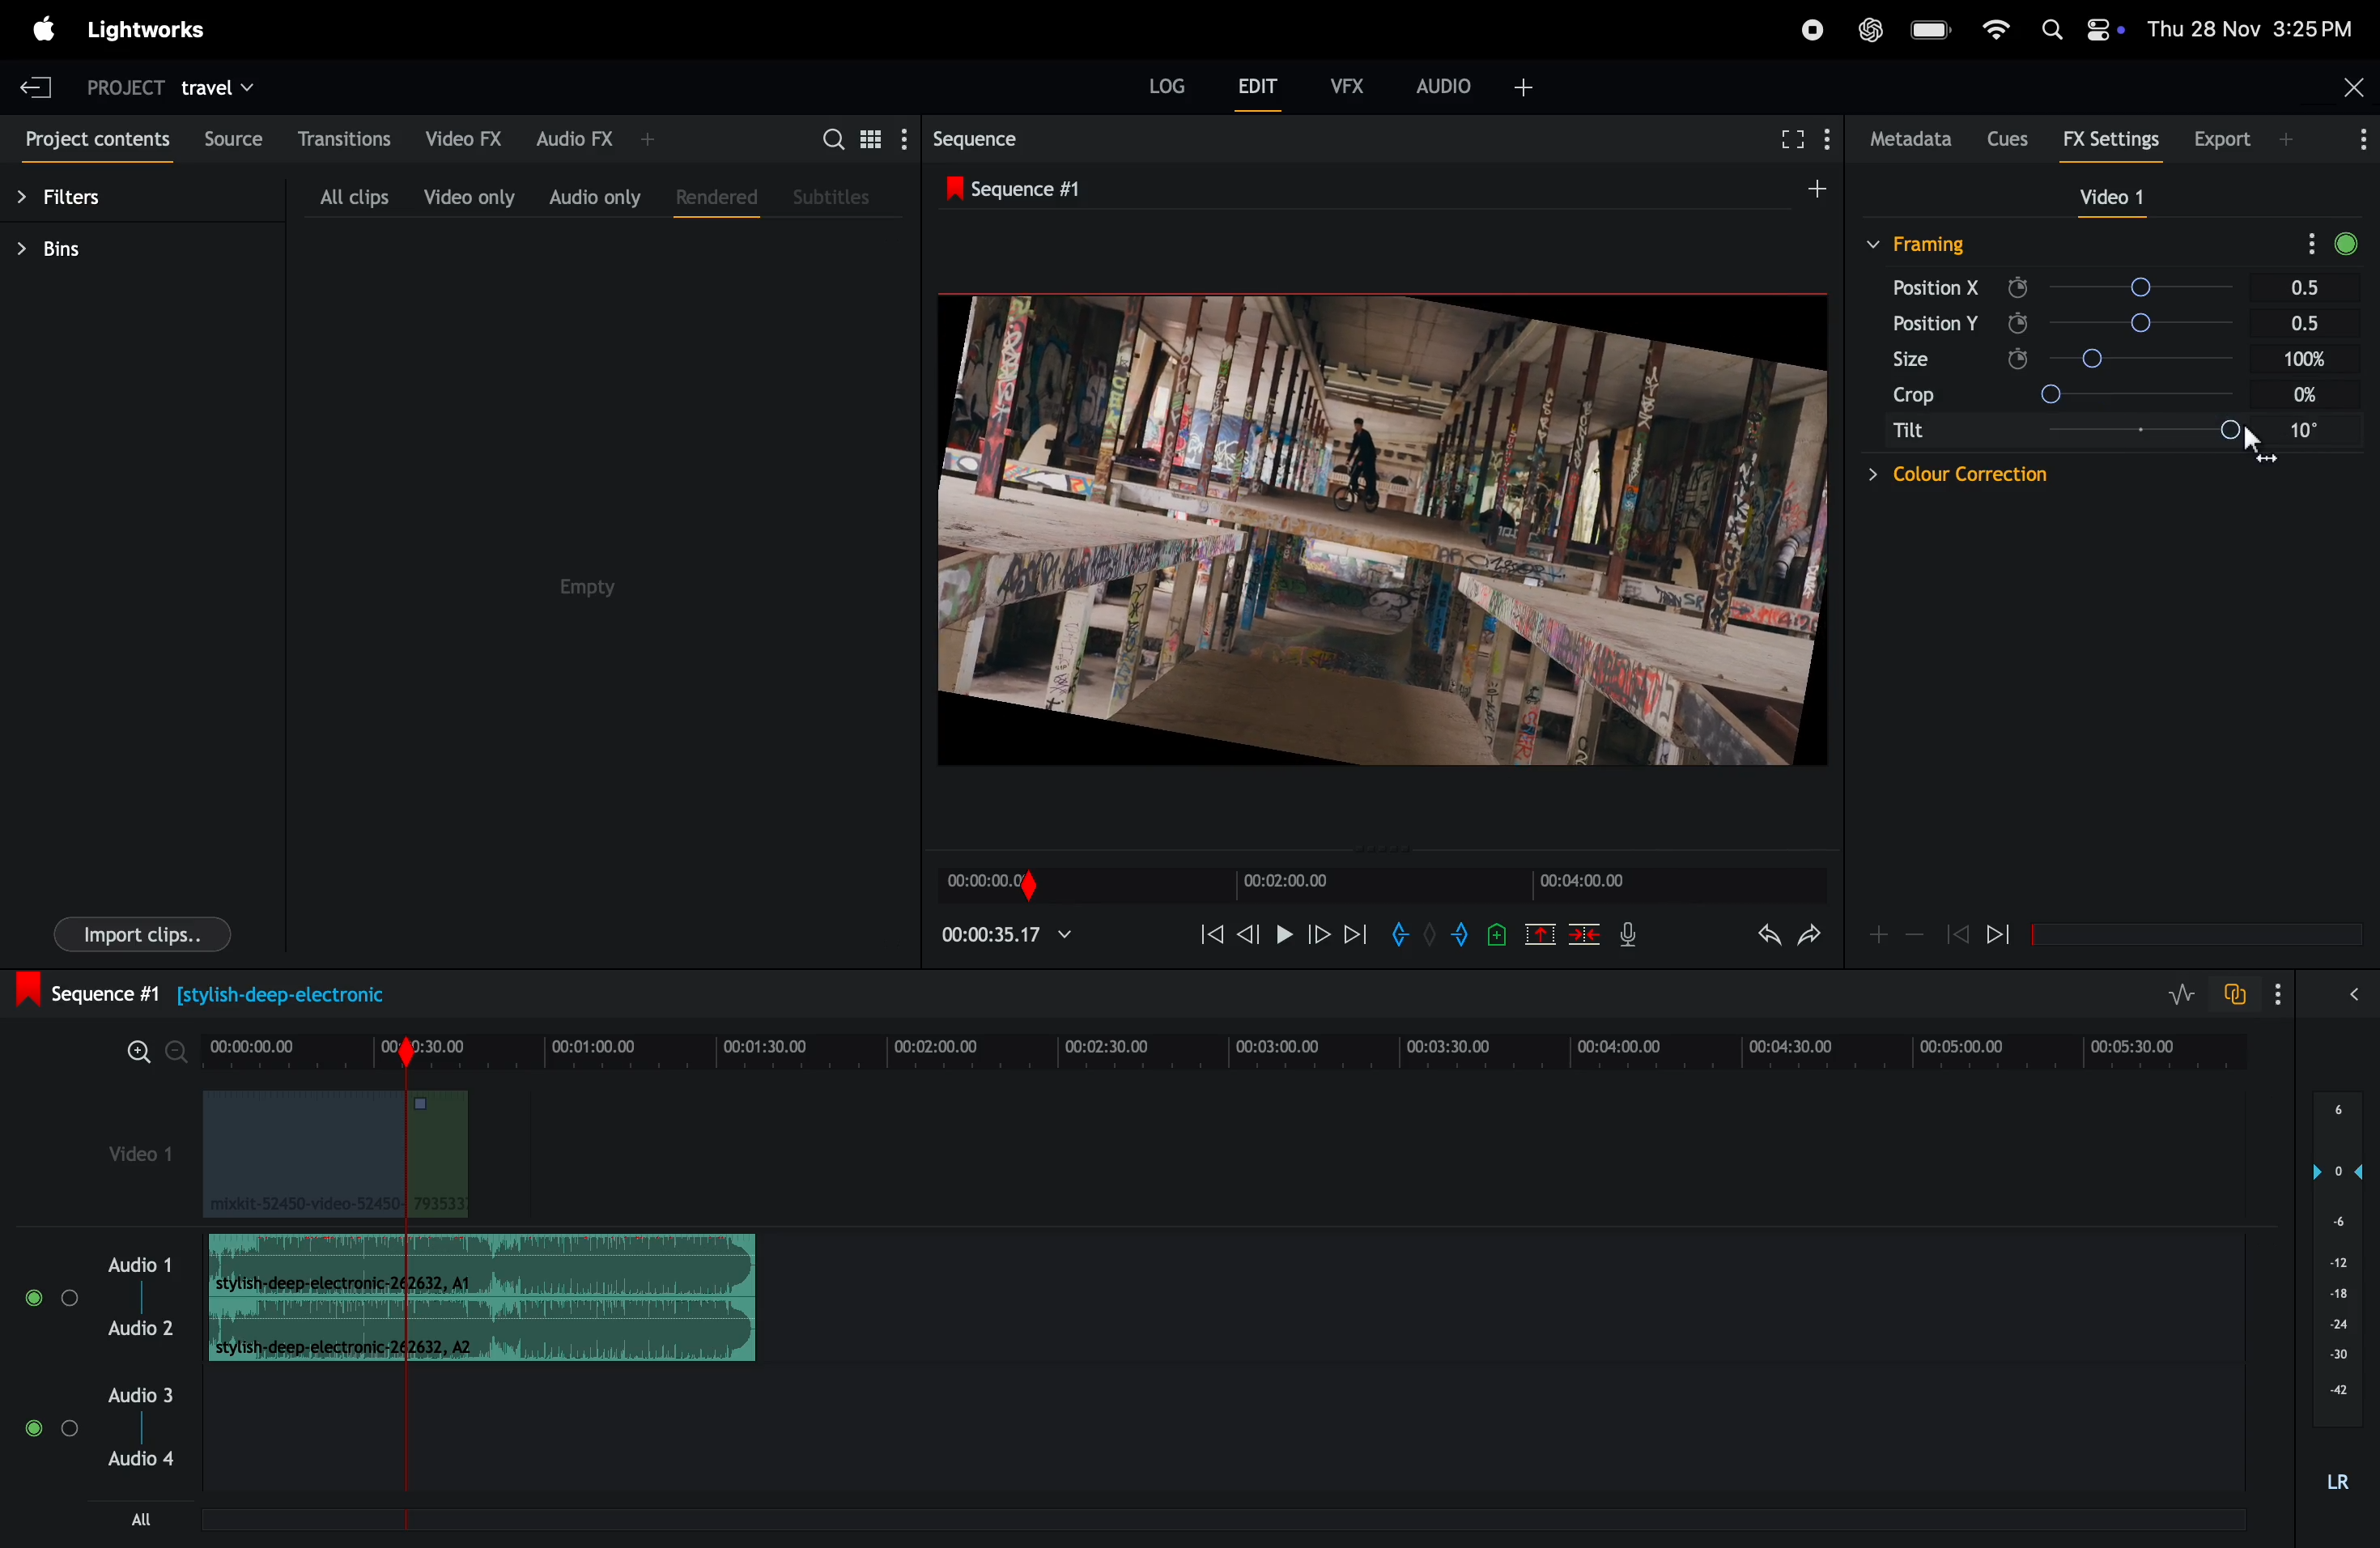 This screenshot has width=2380, height=1548. Describe the element at coordinates (128, 83) in the screenshot. I see `project` at that location.